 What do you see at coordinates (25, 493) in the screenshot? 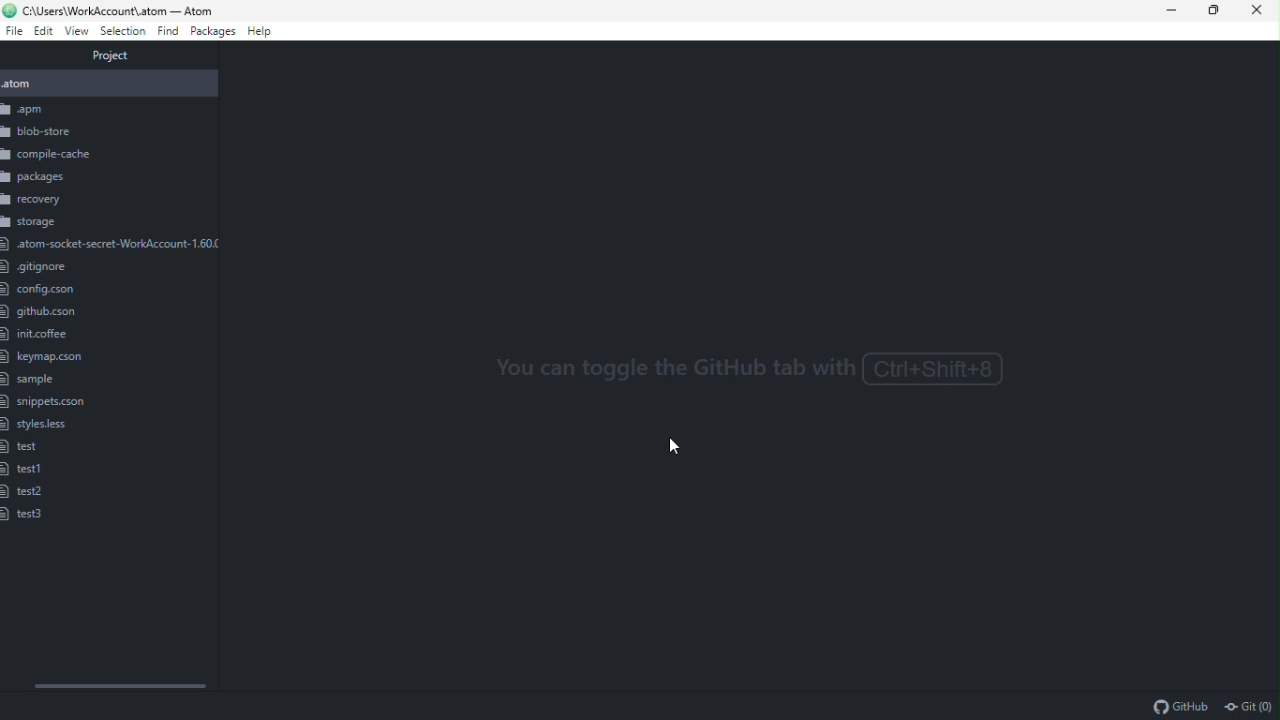
I see `test2` at bounding box center [25, 493].